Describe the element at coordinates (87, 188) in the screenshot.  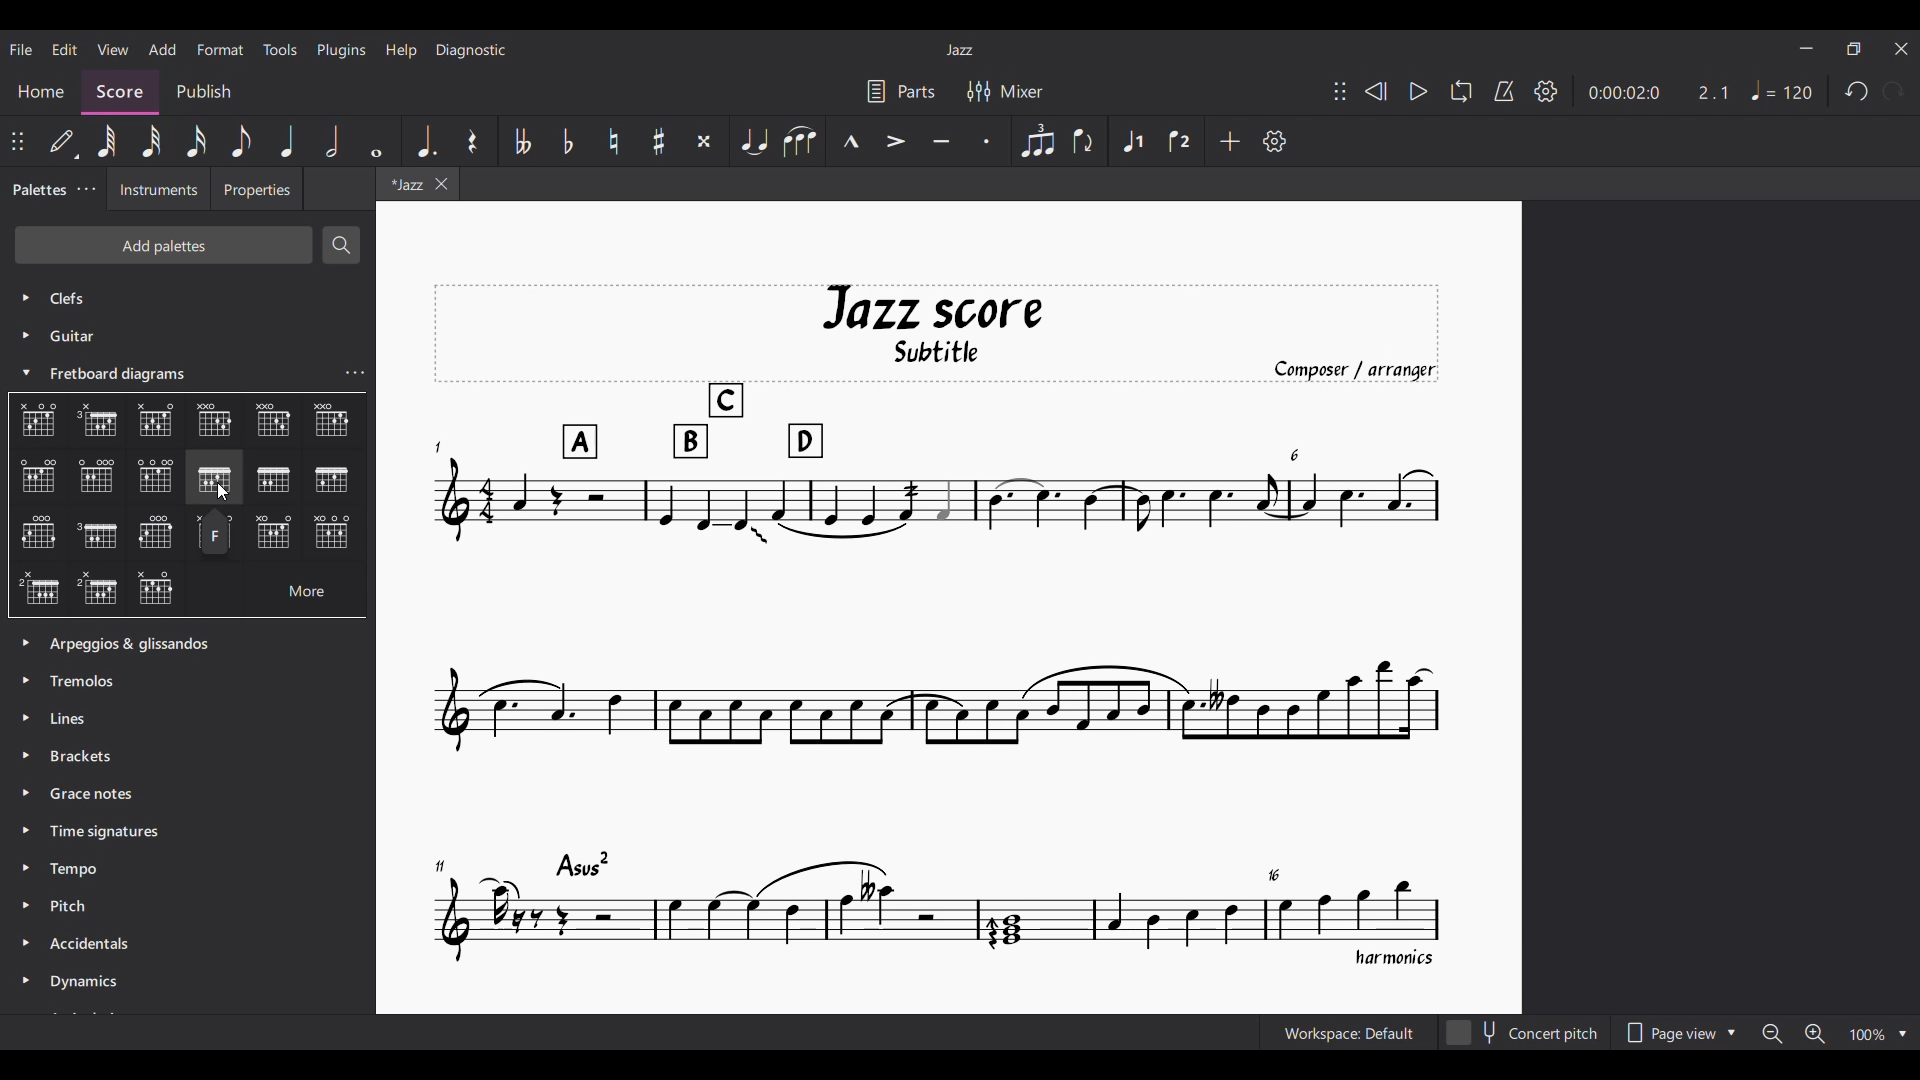
I see `Palette settings` at that location.